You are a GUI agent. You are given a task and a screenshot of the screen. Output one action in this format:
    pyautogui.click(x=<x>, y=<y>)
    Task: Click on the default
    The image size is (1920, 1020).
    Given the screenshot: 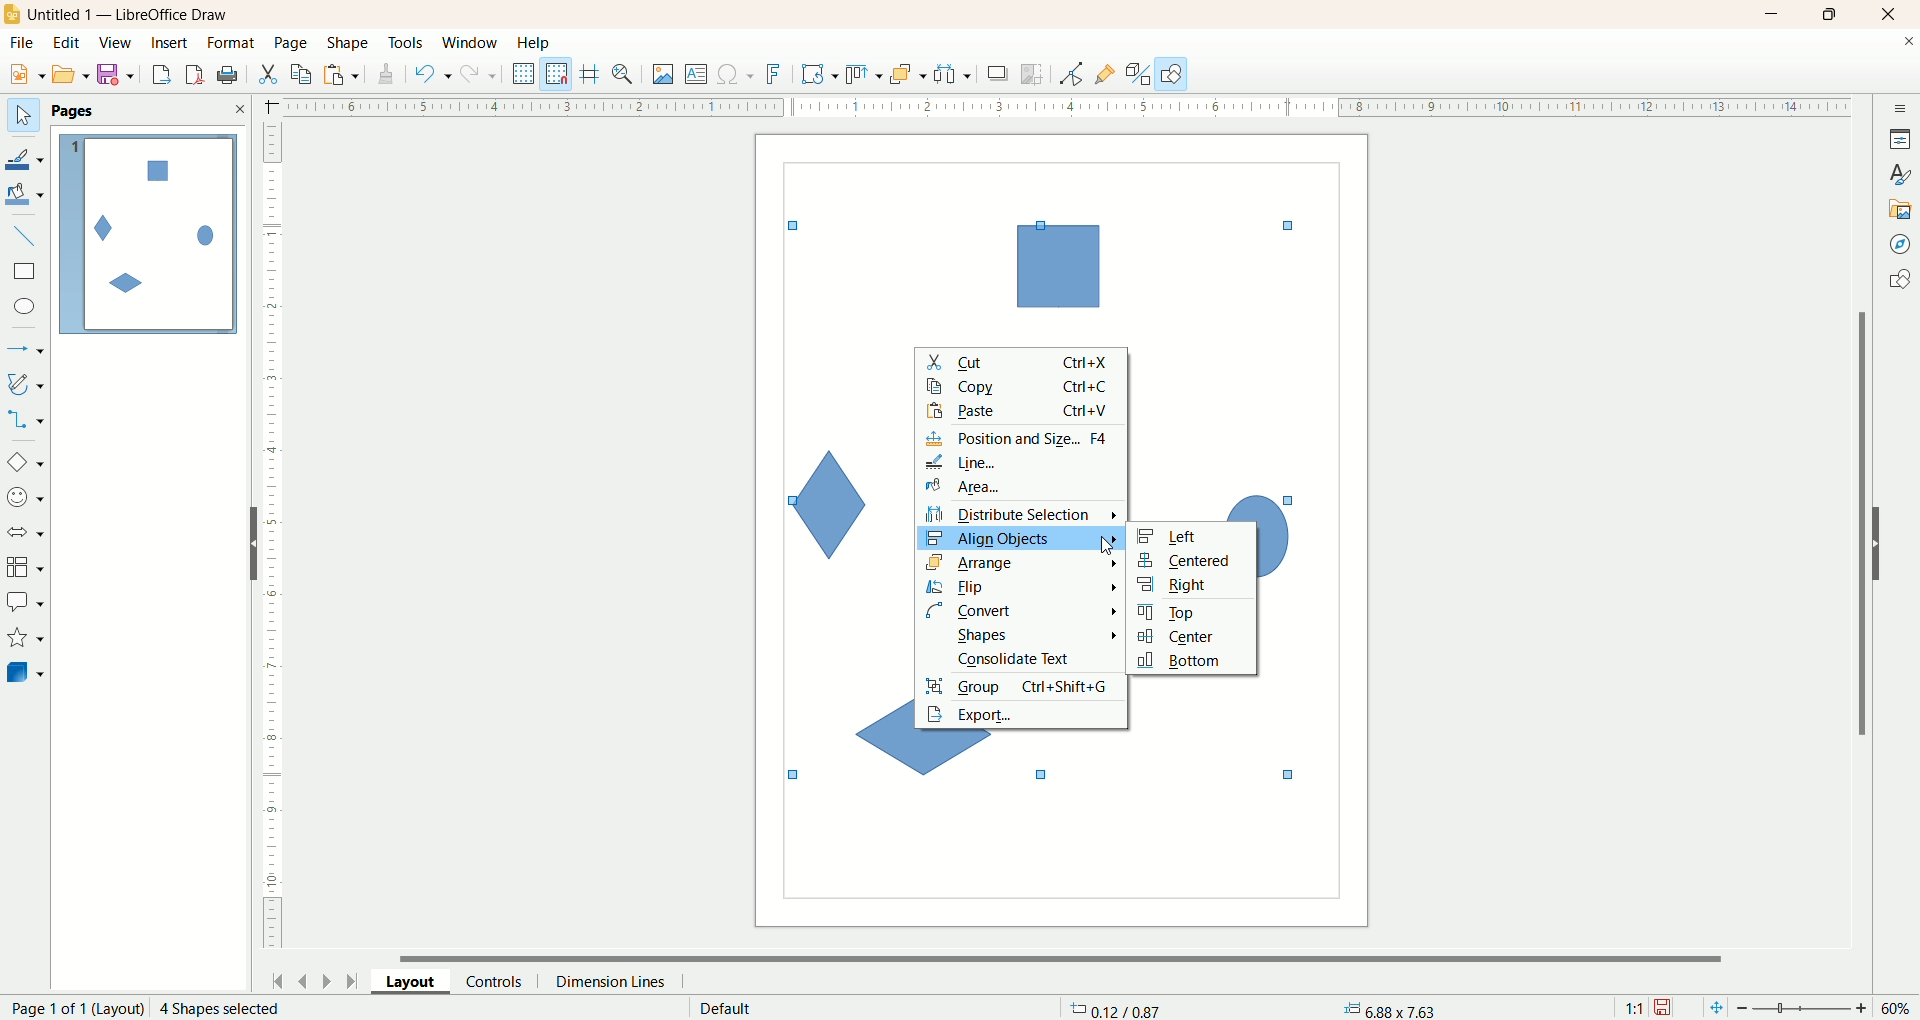 What is the action you would take?
    pyautogui.click(x=728, y=1008)
    